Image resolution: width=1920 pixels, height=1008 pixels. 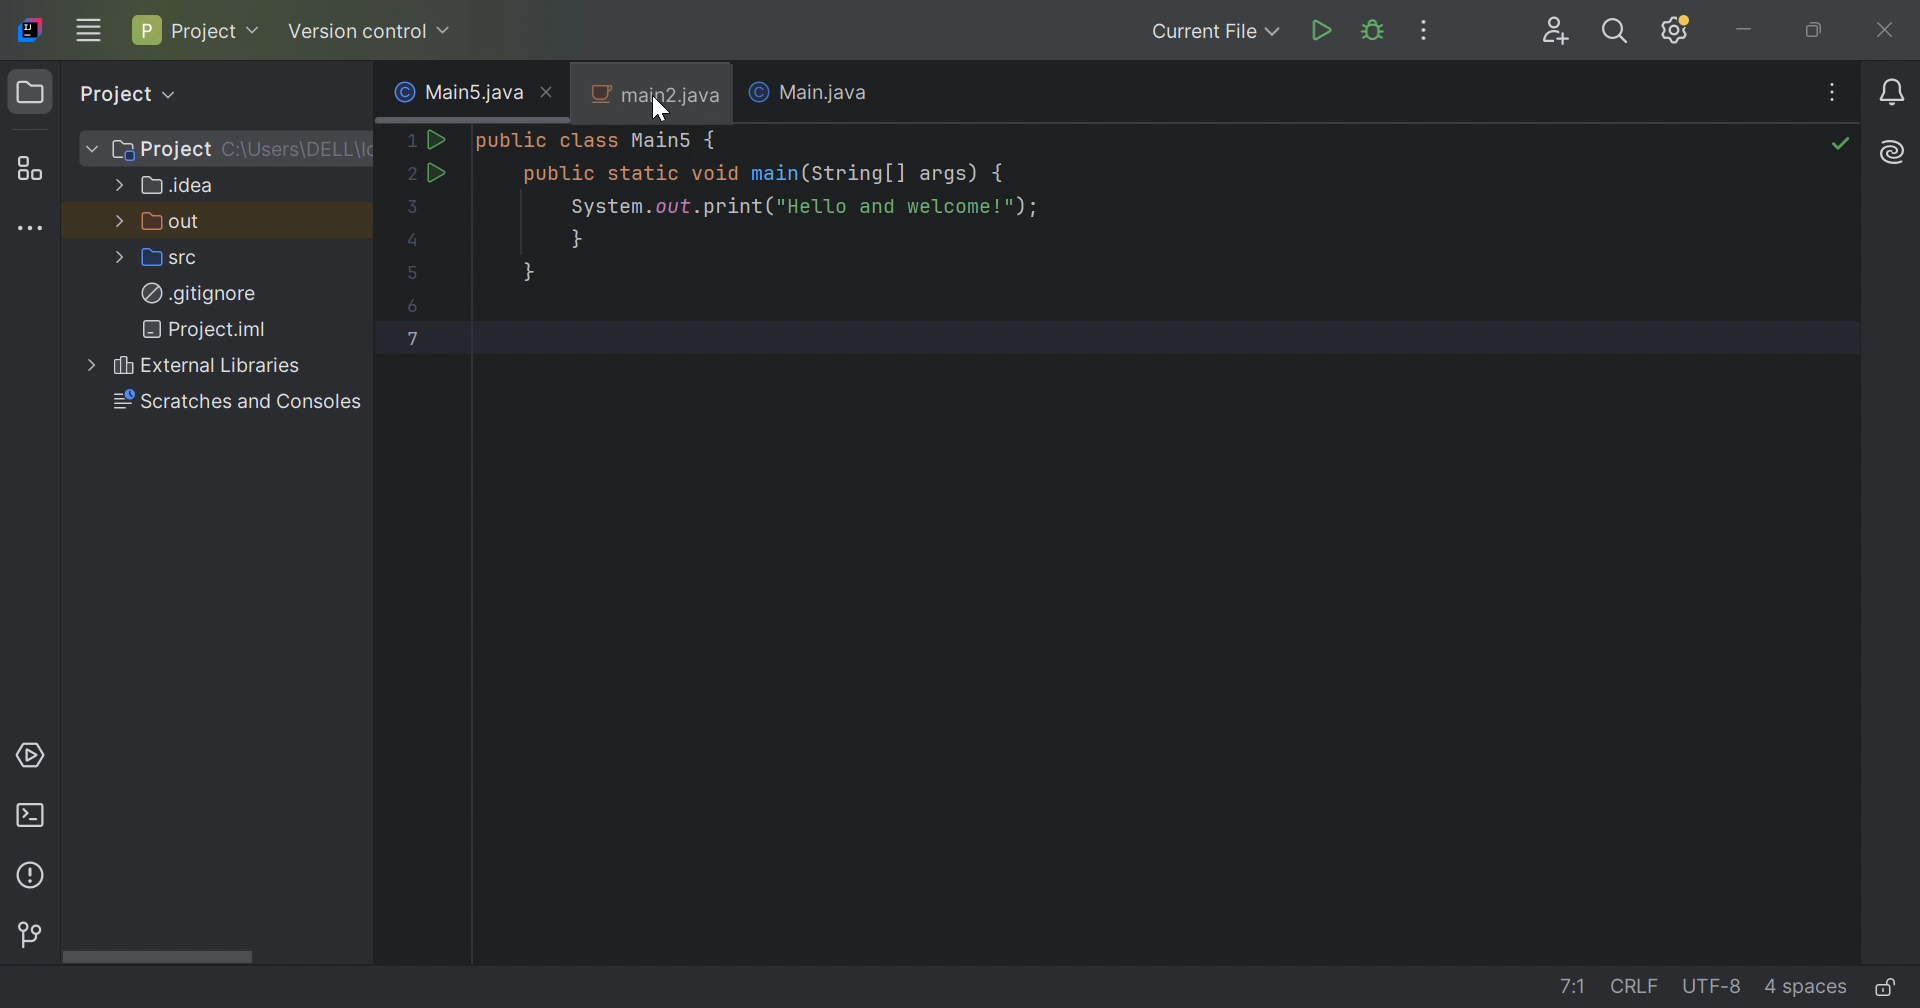 I want to click on Main menu, so click(x=85, y=32).